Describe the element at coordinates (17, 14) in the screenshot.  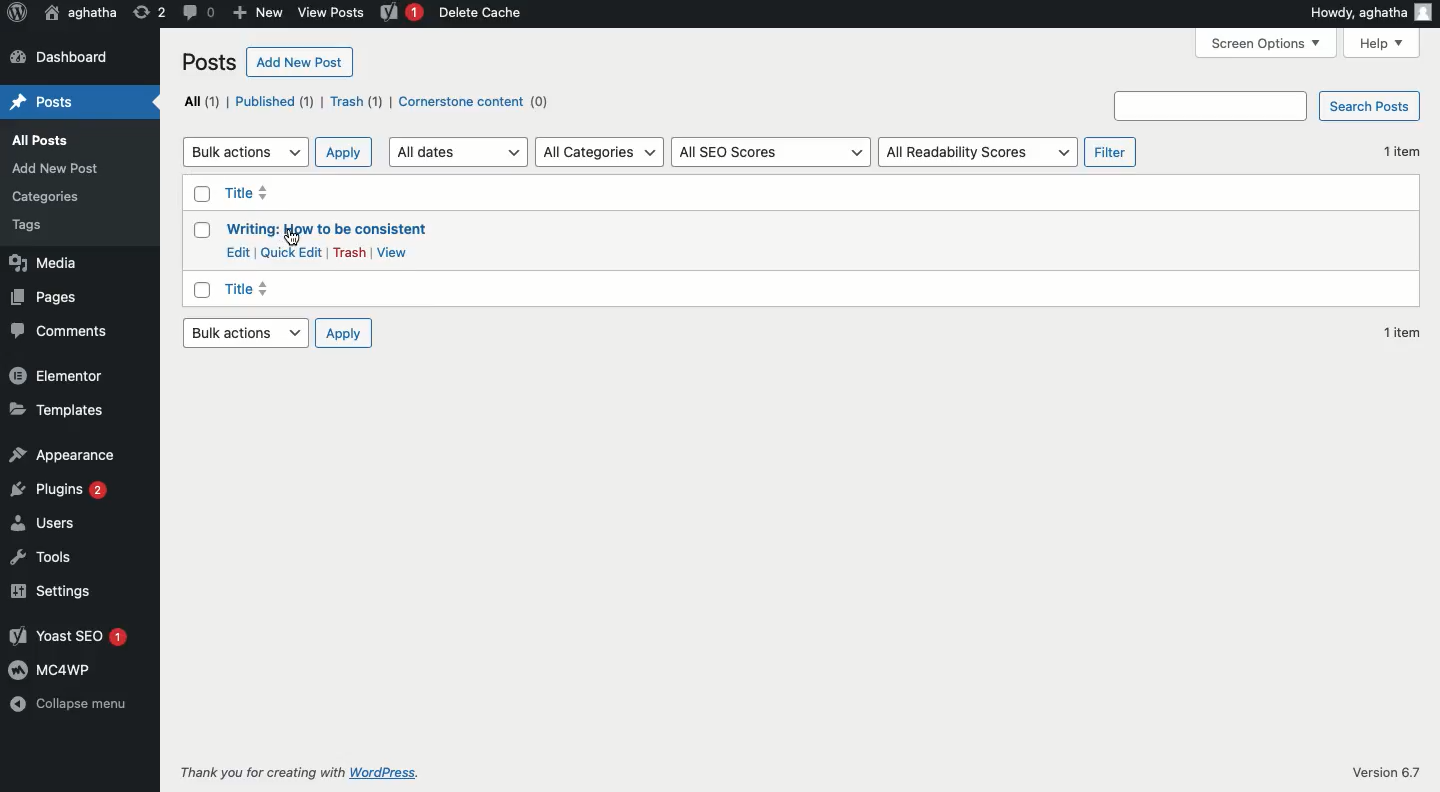
I see `Logo` at that location.